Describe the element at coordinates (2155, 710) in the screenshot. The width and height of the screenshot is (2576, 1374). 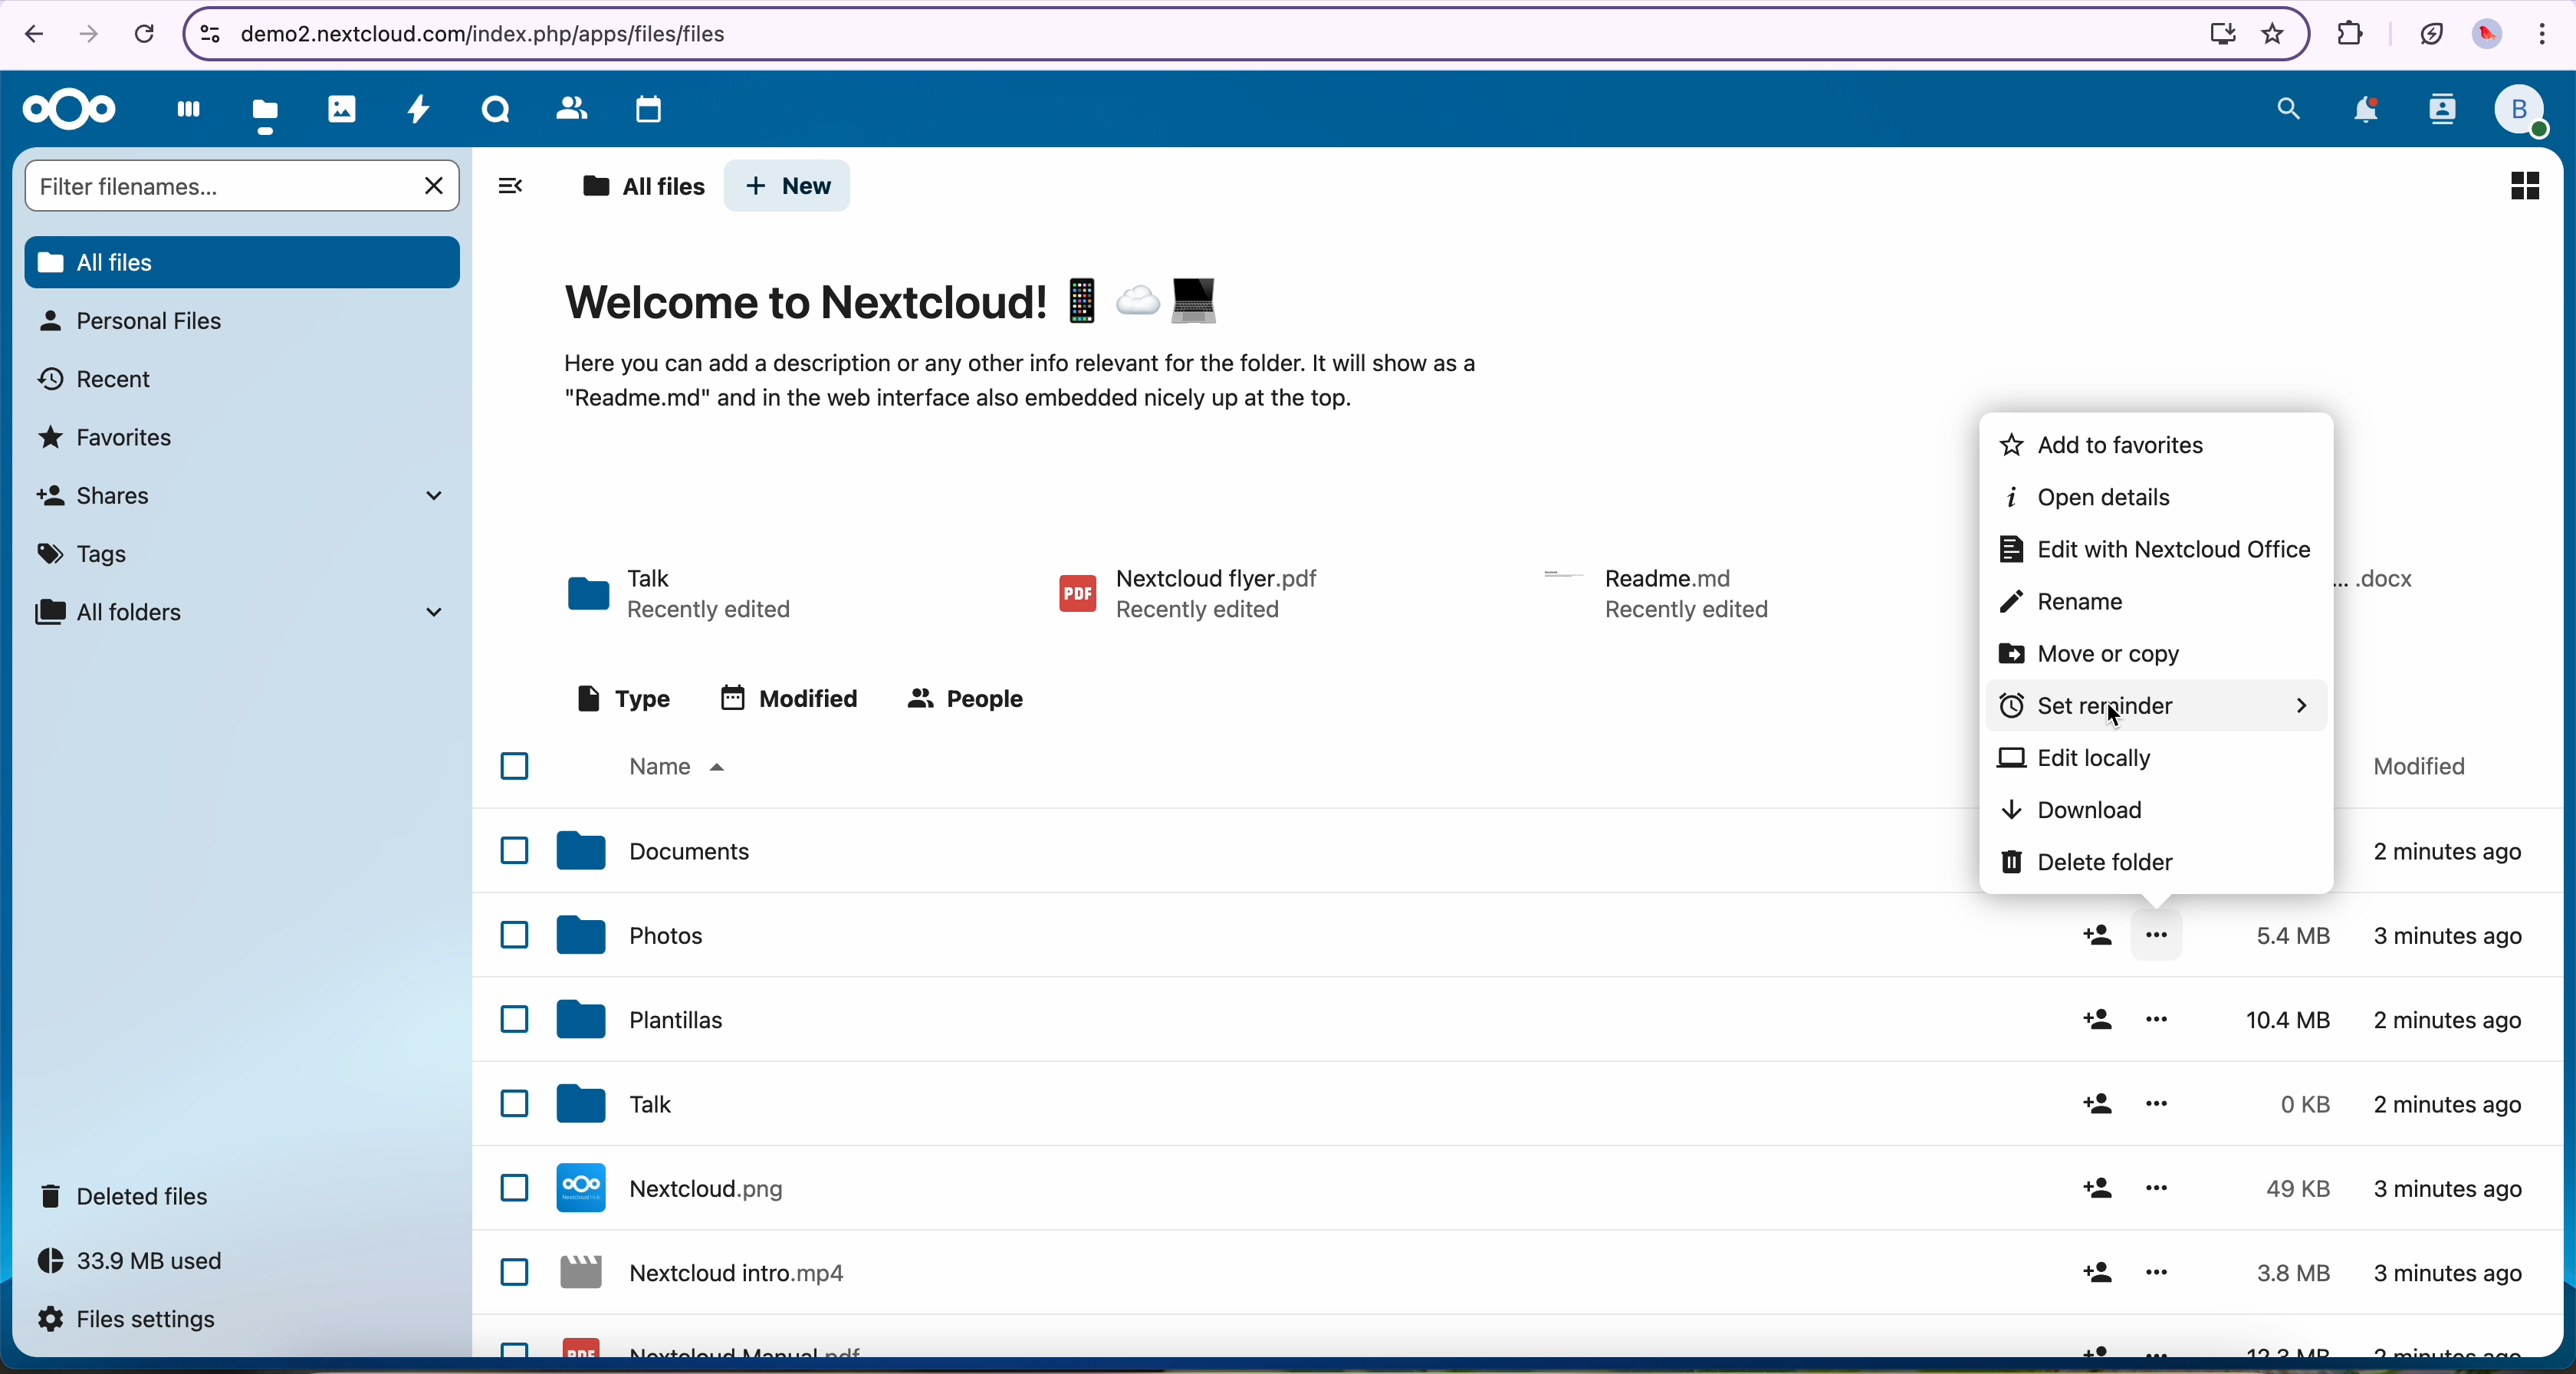
I see `click on set reminder` at that location.